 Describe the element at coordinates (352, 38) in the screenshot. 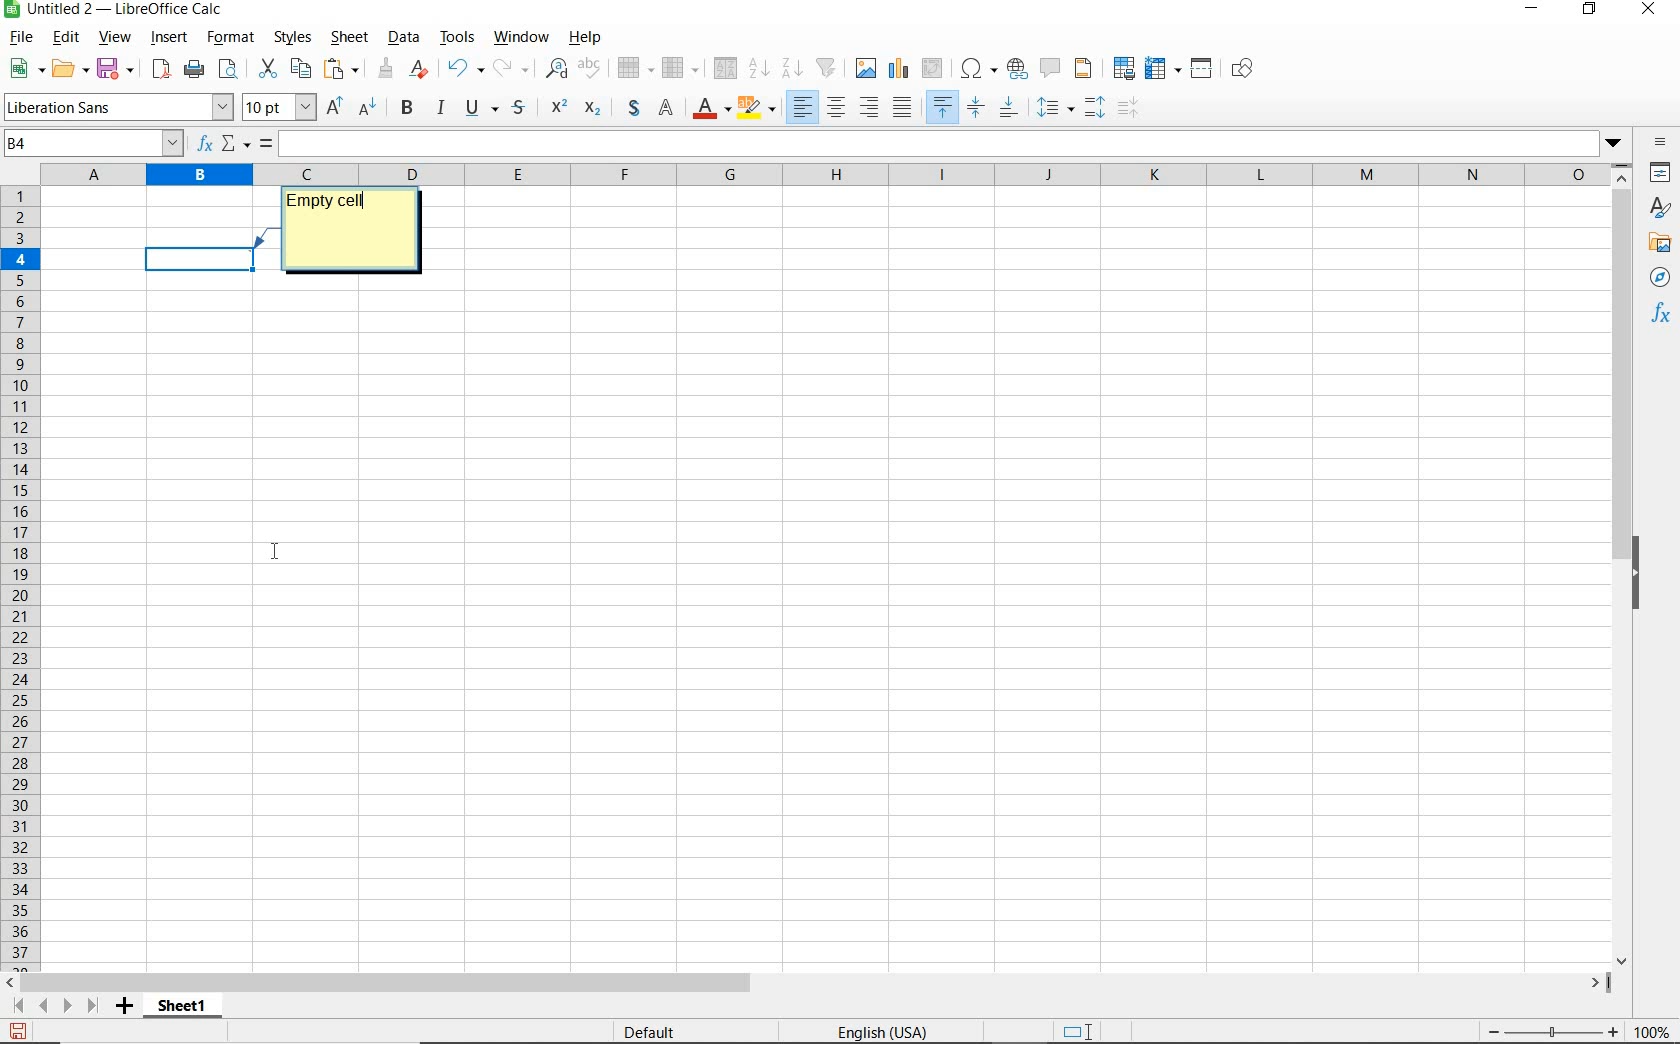

I see `sheet` at that location.